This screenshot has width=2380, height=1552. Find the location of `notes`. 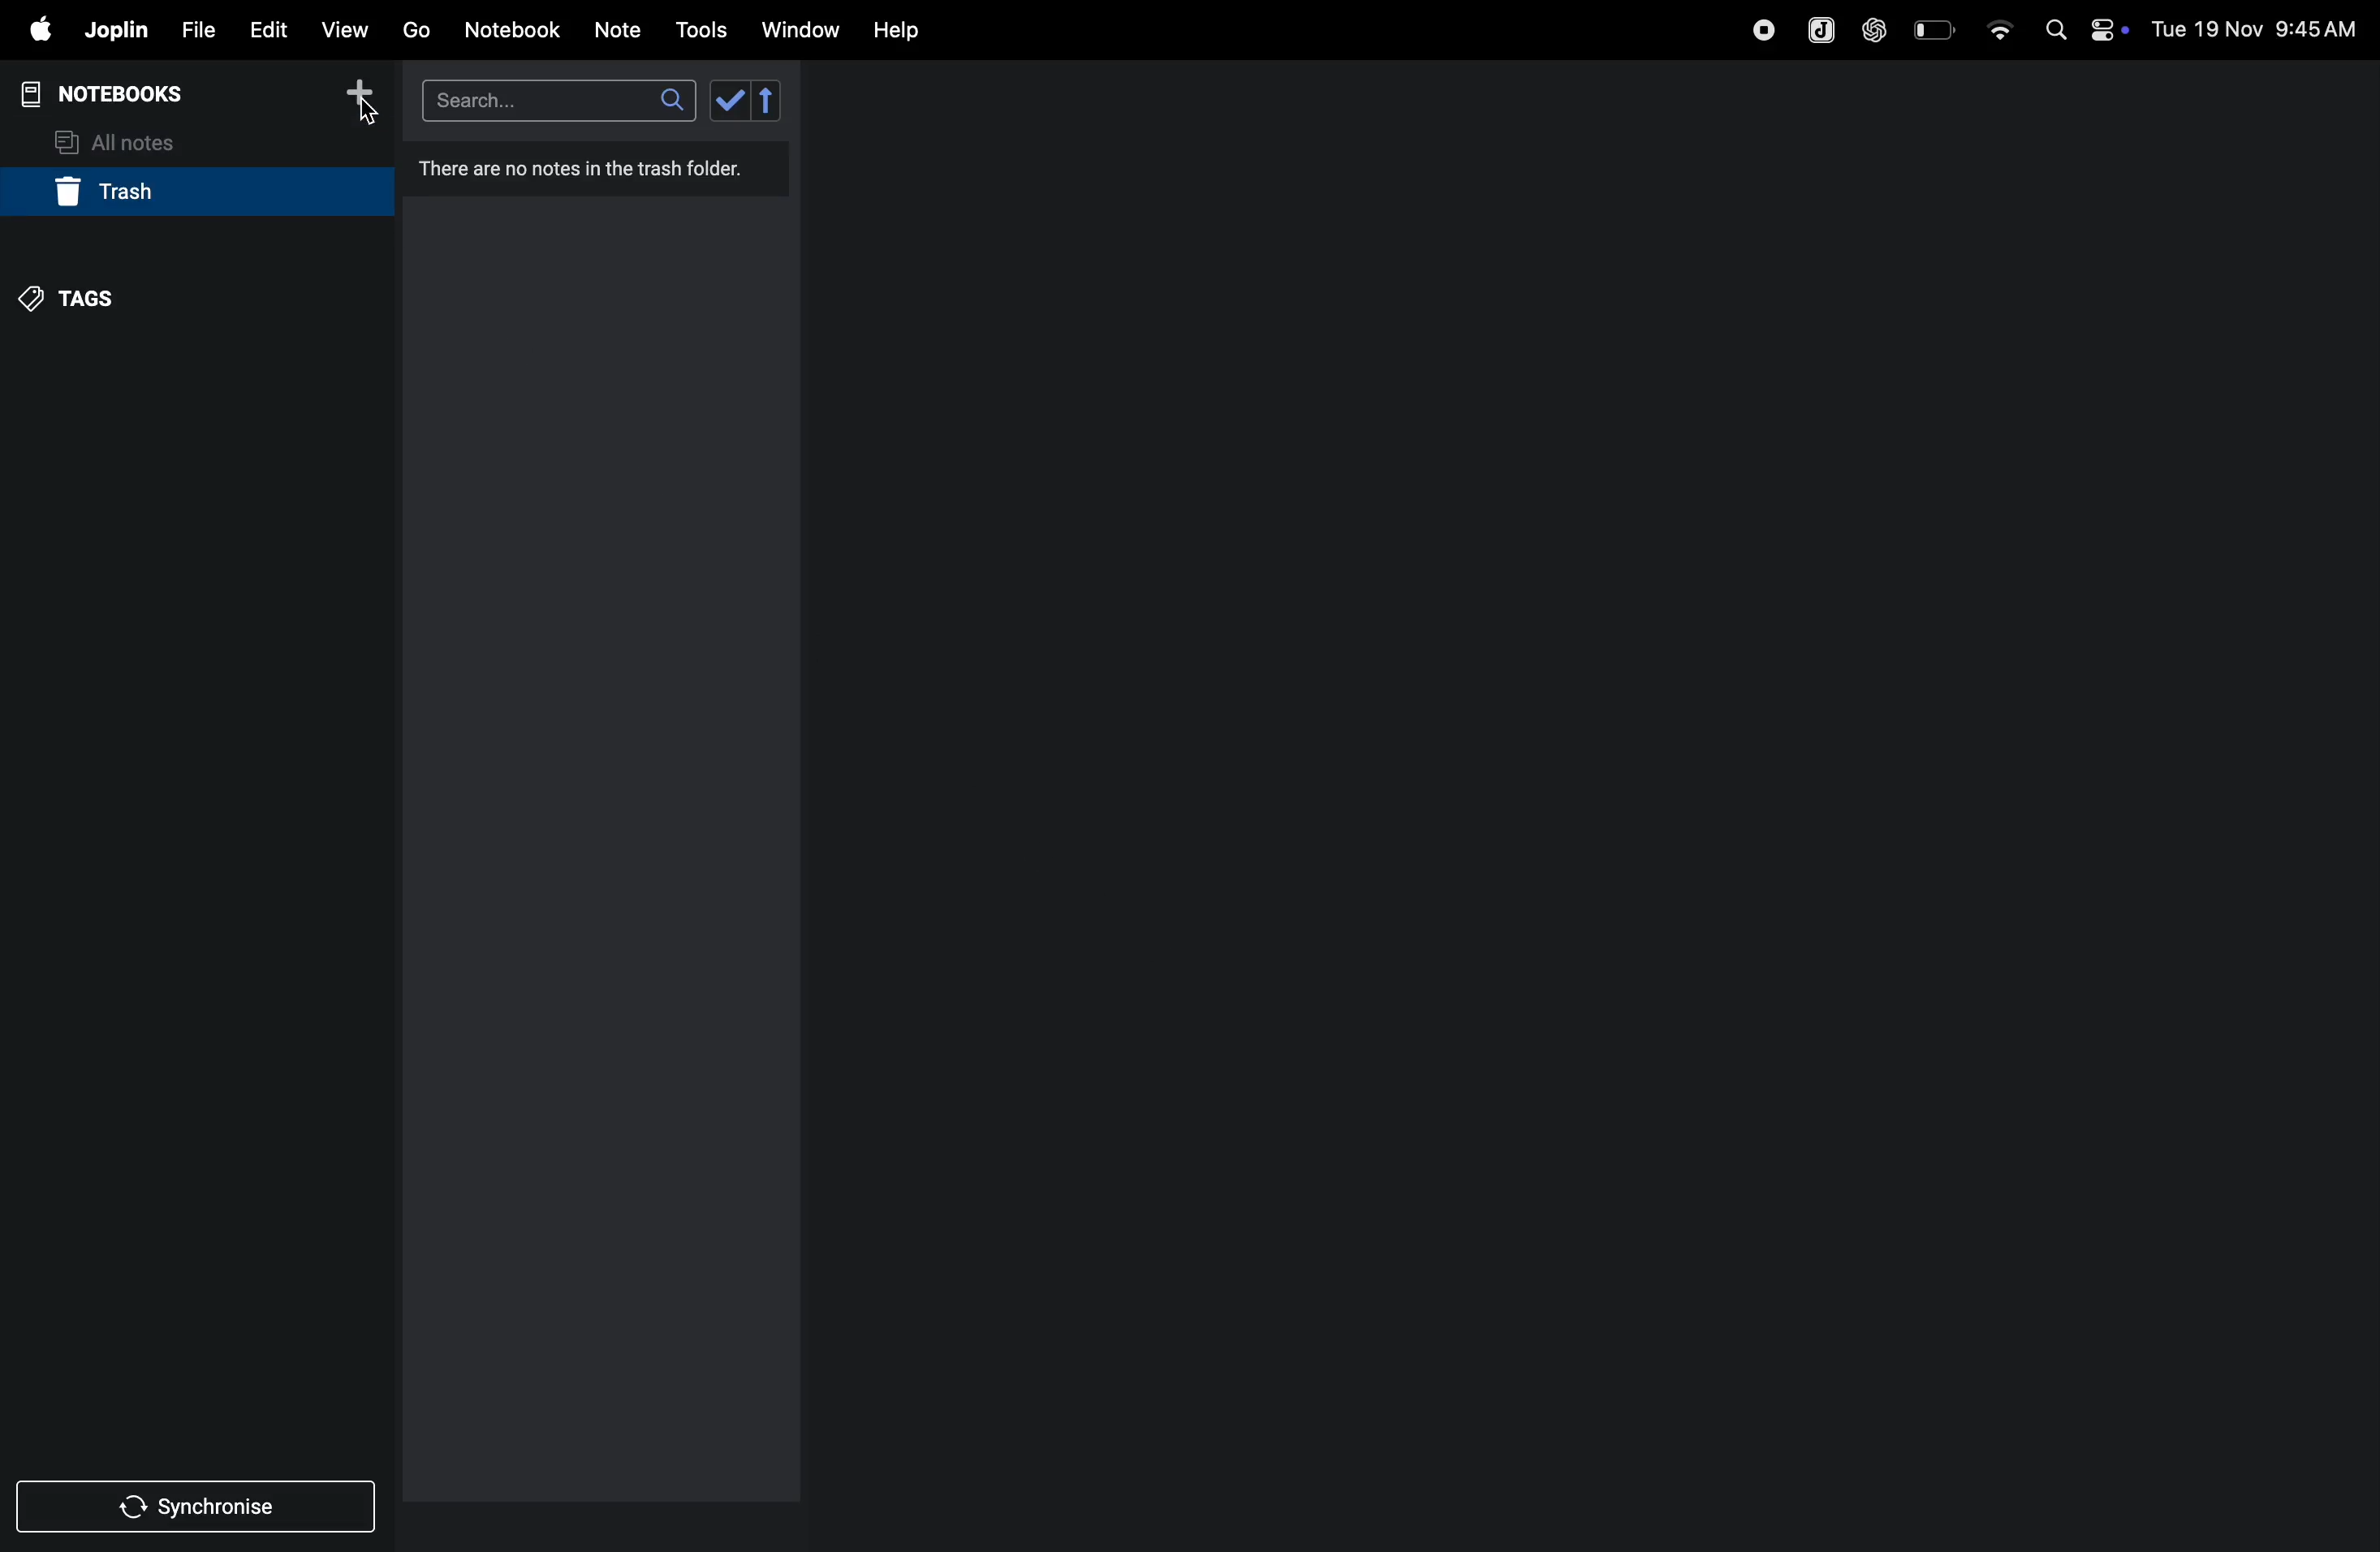

notes is located at coordinates (619, 31).